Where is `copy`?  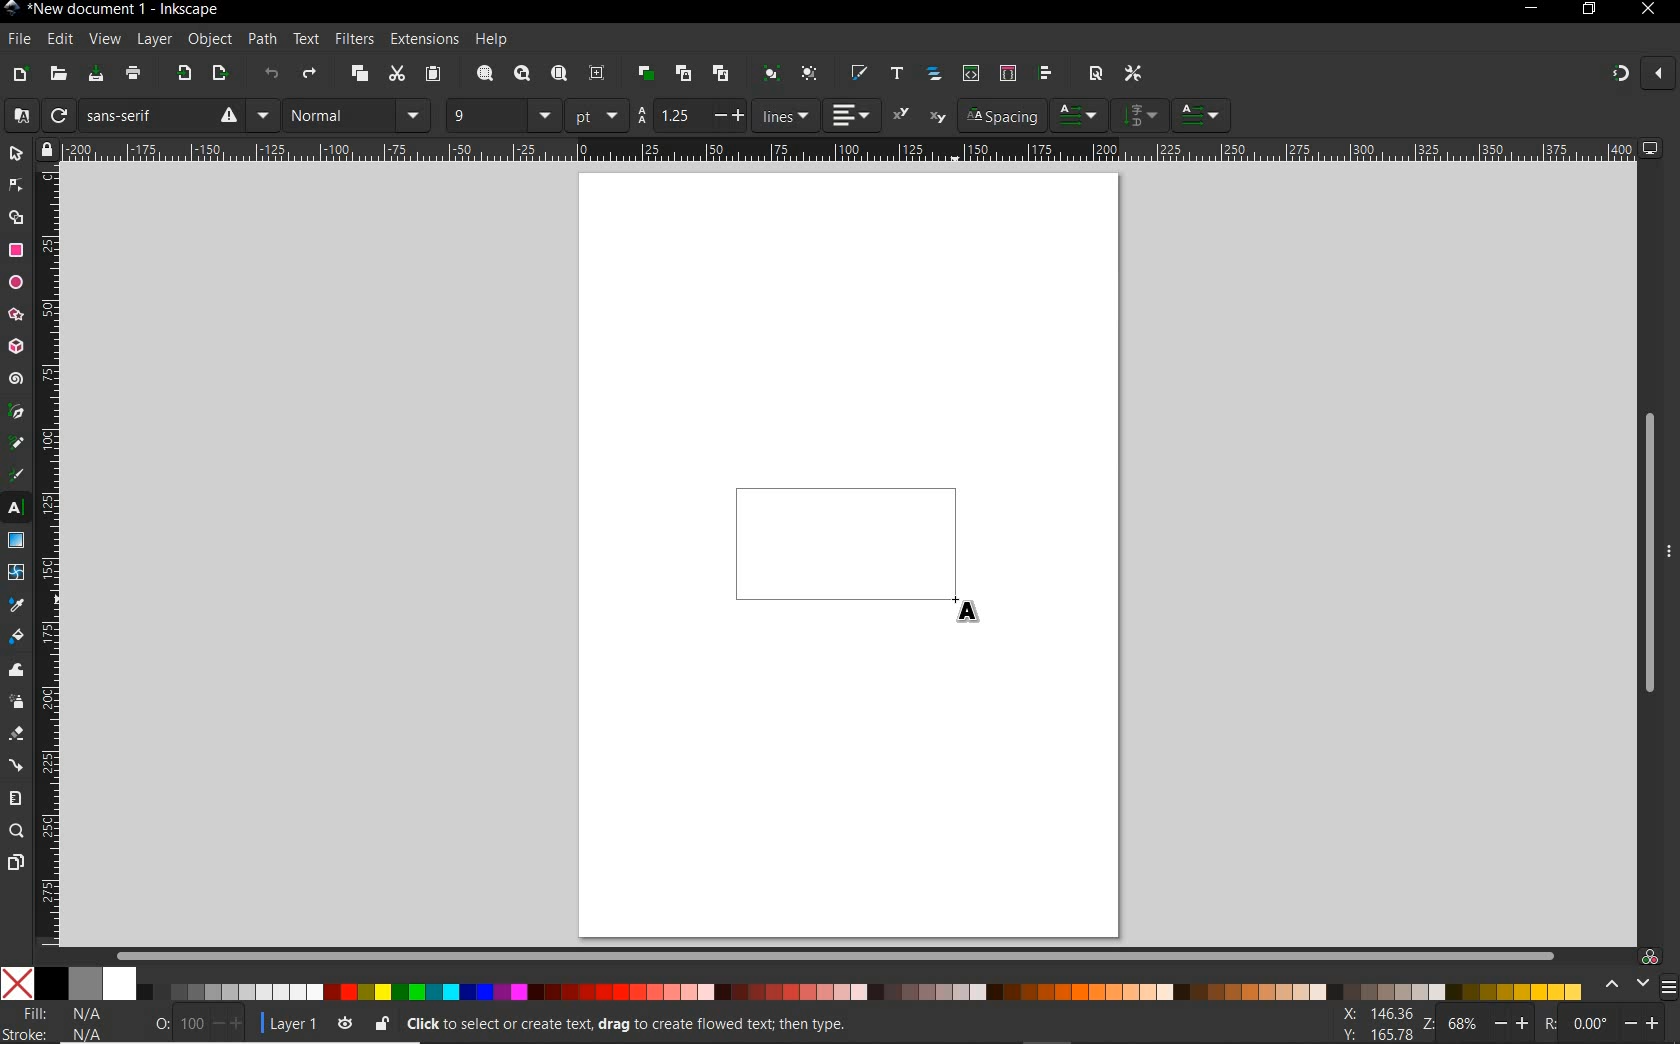
copy is located at coordinates (360, 75).